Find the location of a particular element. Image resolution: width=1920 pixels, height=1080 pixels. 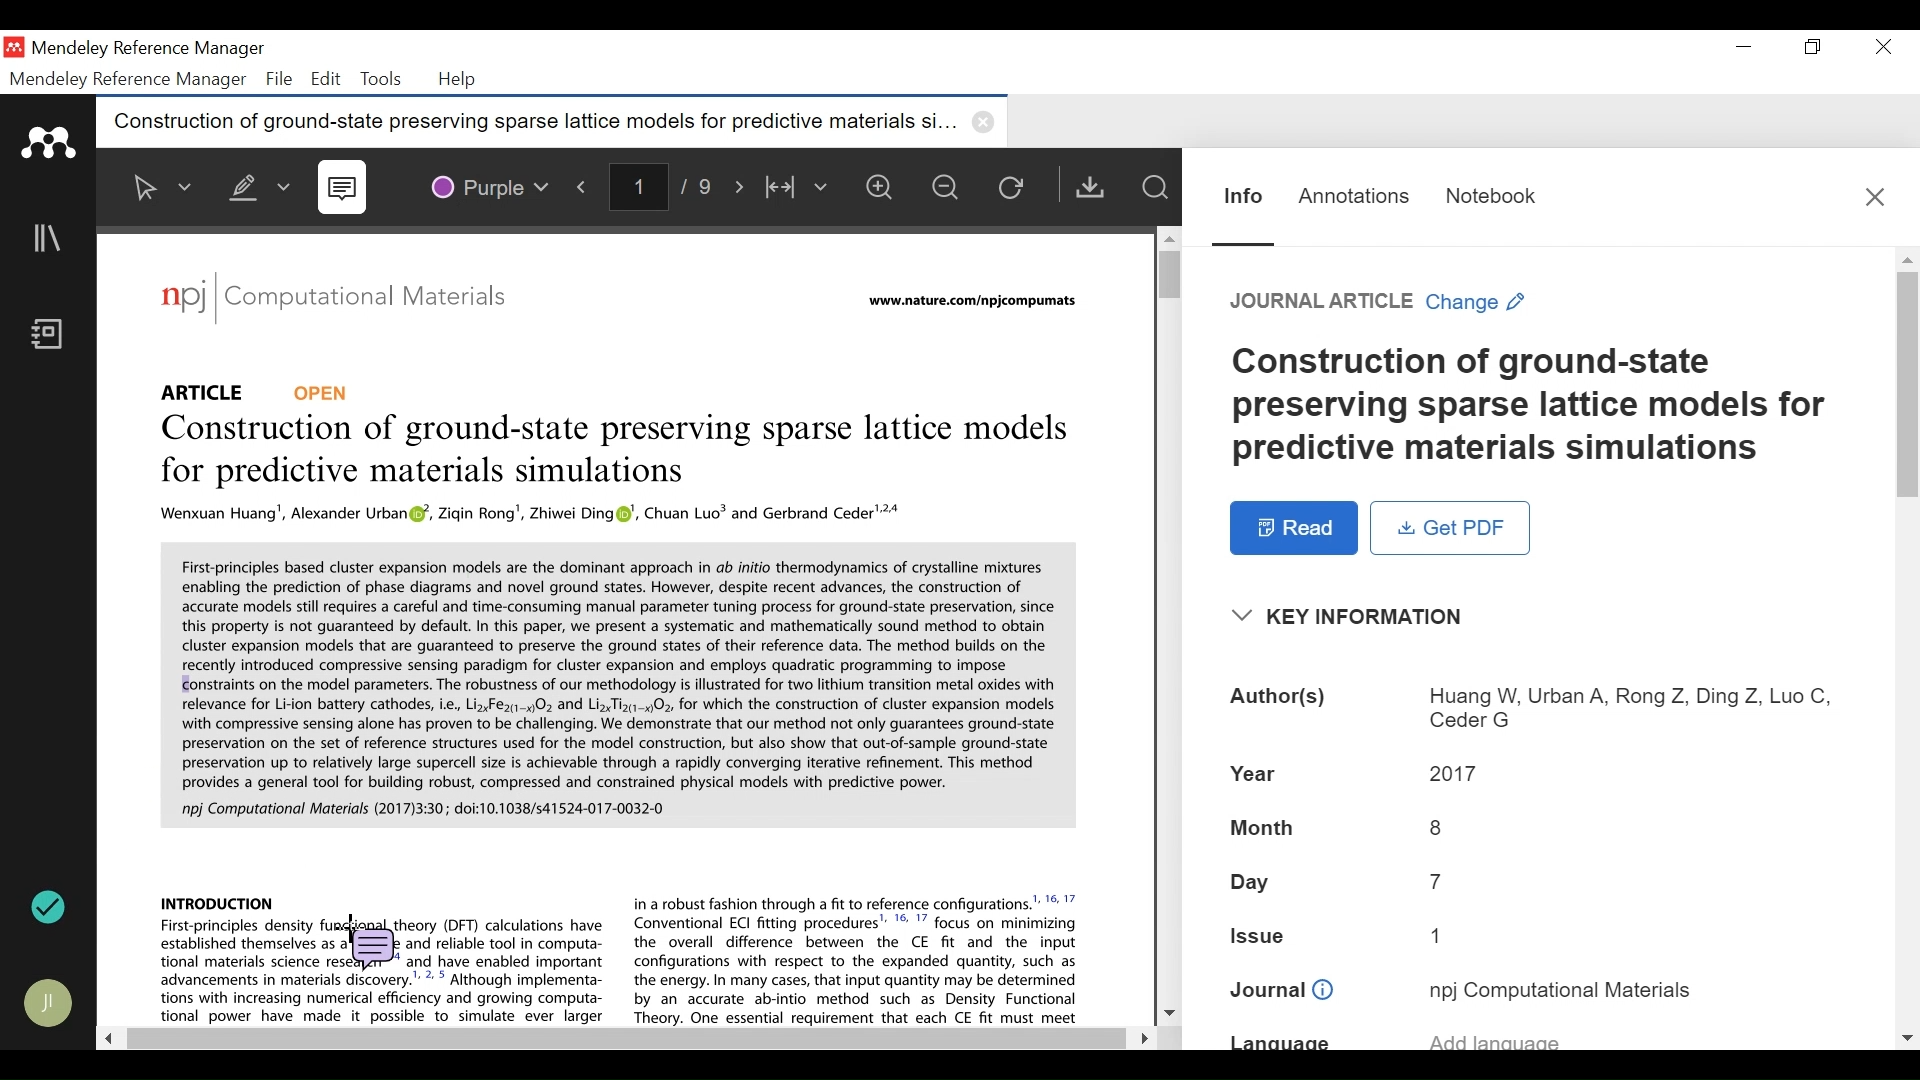

Vertical Scroll bar is located at coordinates (1166, 275).